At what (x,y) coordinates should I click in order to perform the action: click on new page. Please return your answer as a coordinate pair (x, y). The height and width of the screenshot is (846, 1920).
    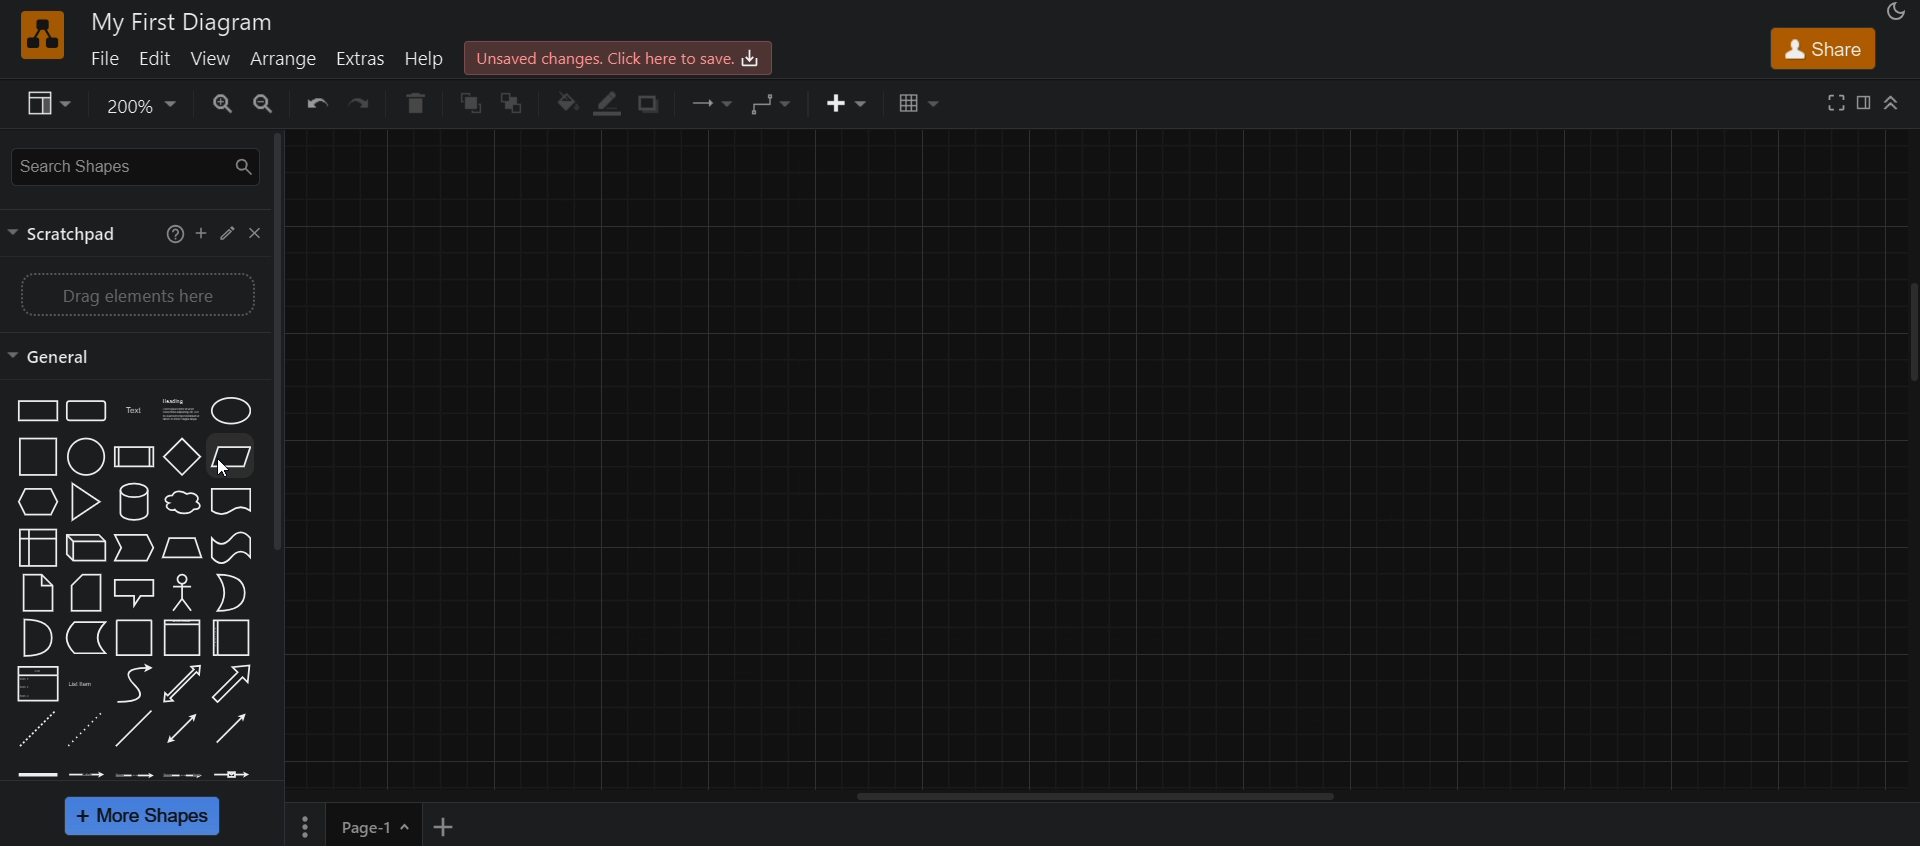
    Looking at the image, I should click on (437, 827).